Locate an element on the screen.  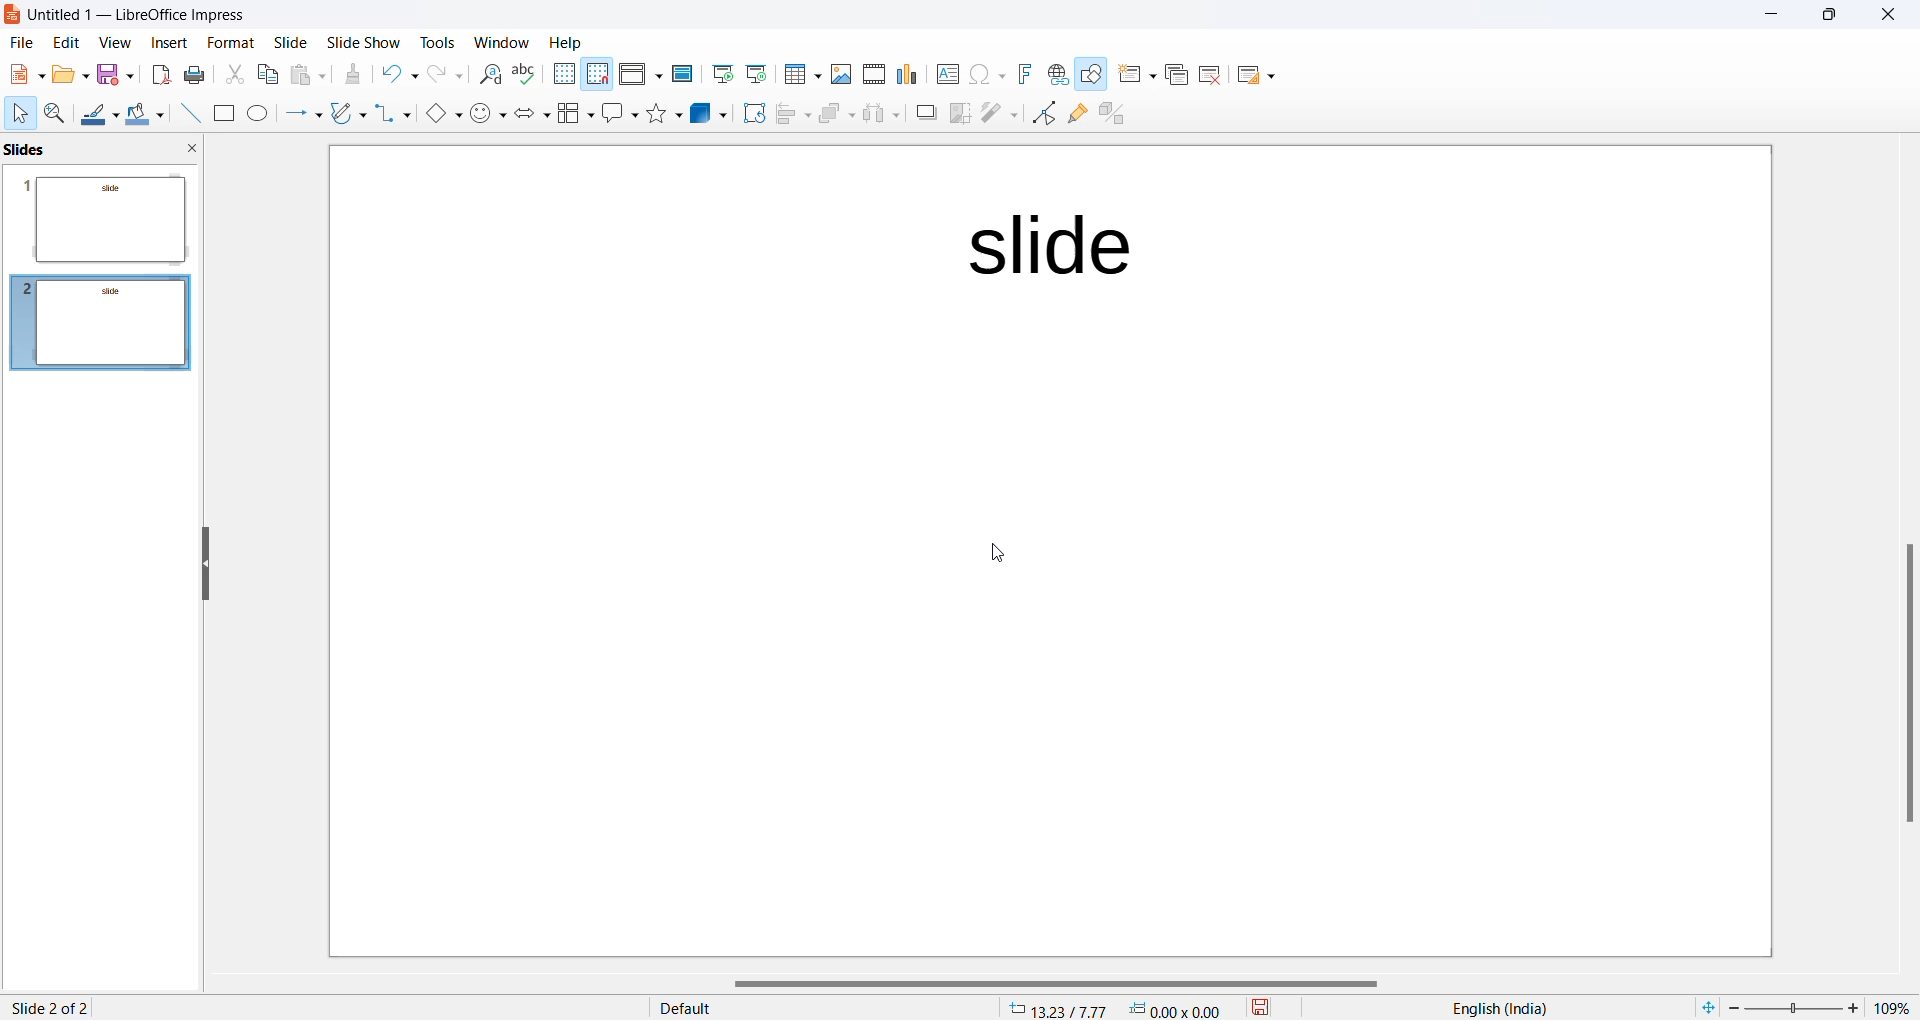
New file is located at coordinates (68, 74).